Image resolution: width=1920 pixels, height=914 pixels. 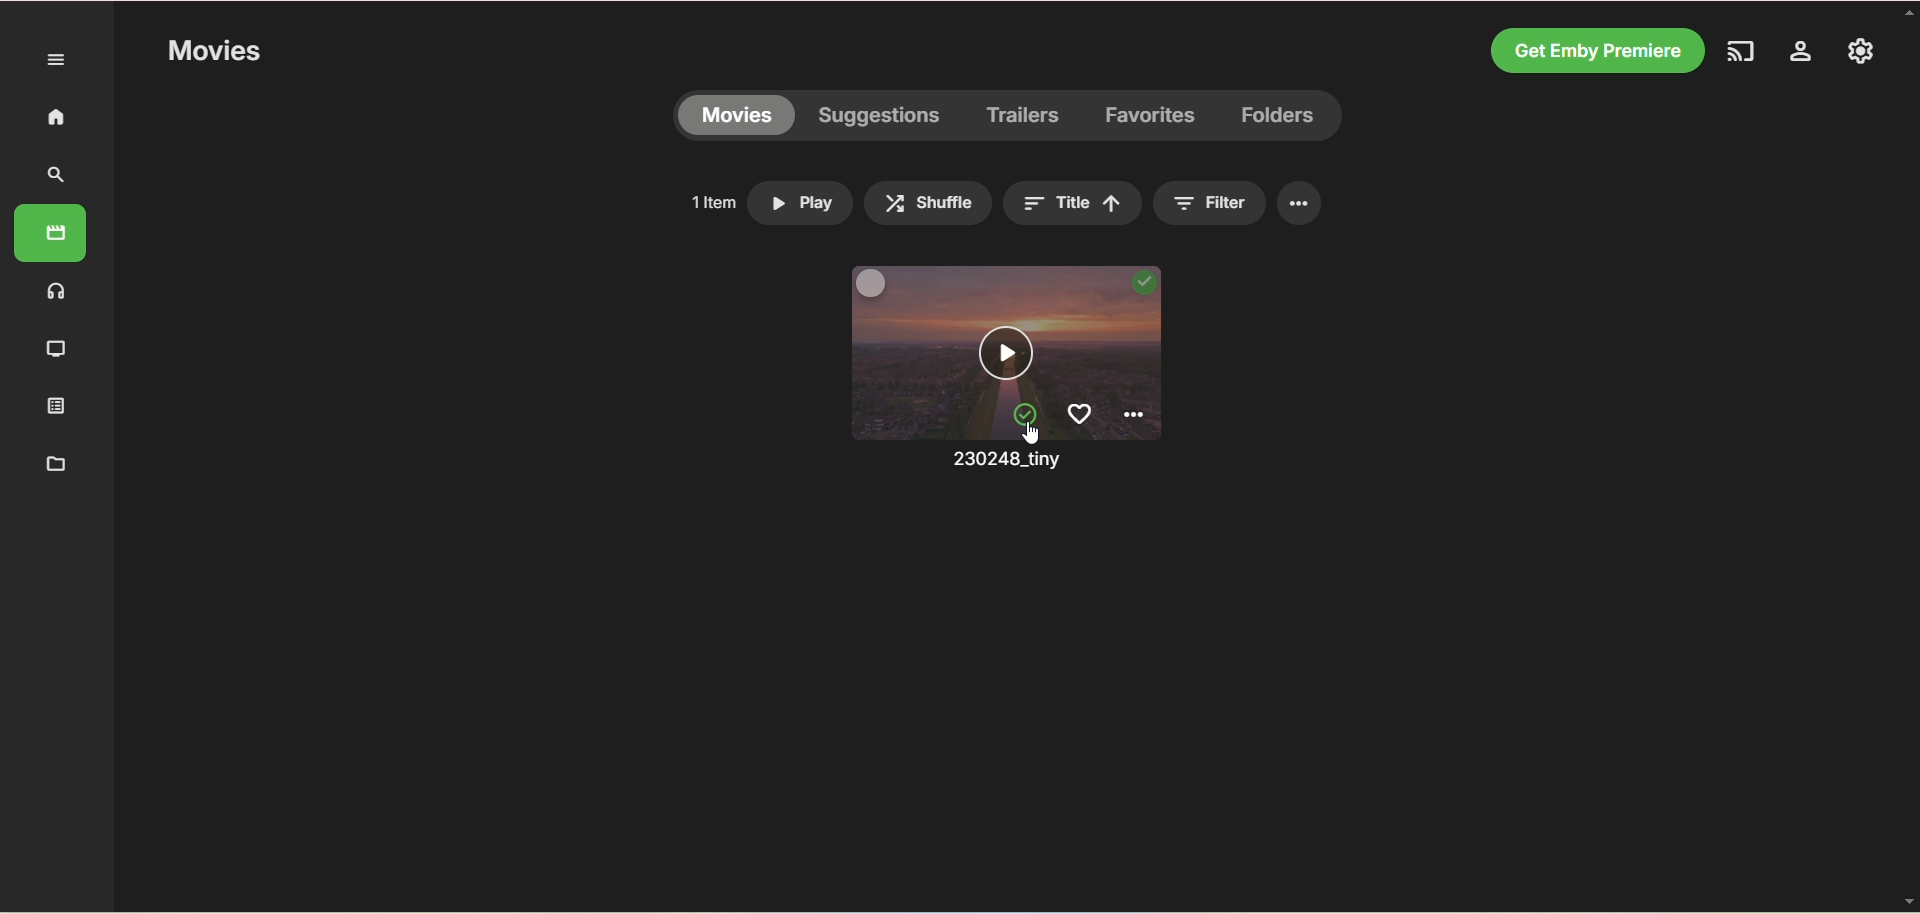 I want to click on get emby premiere, so click(x=1594, y=50).